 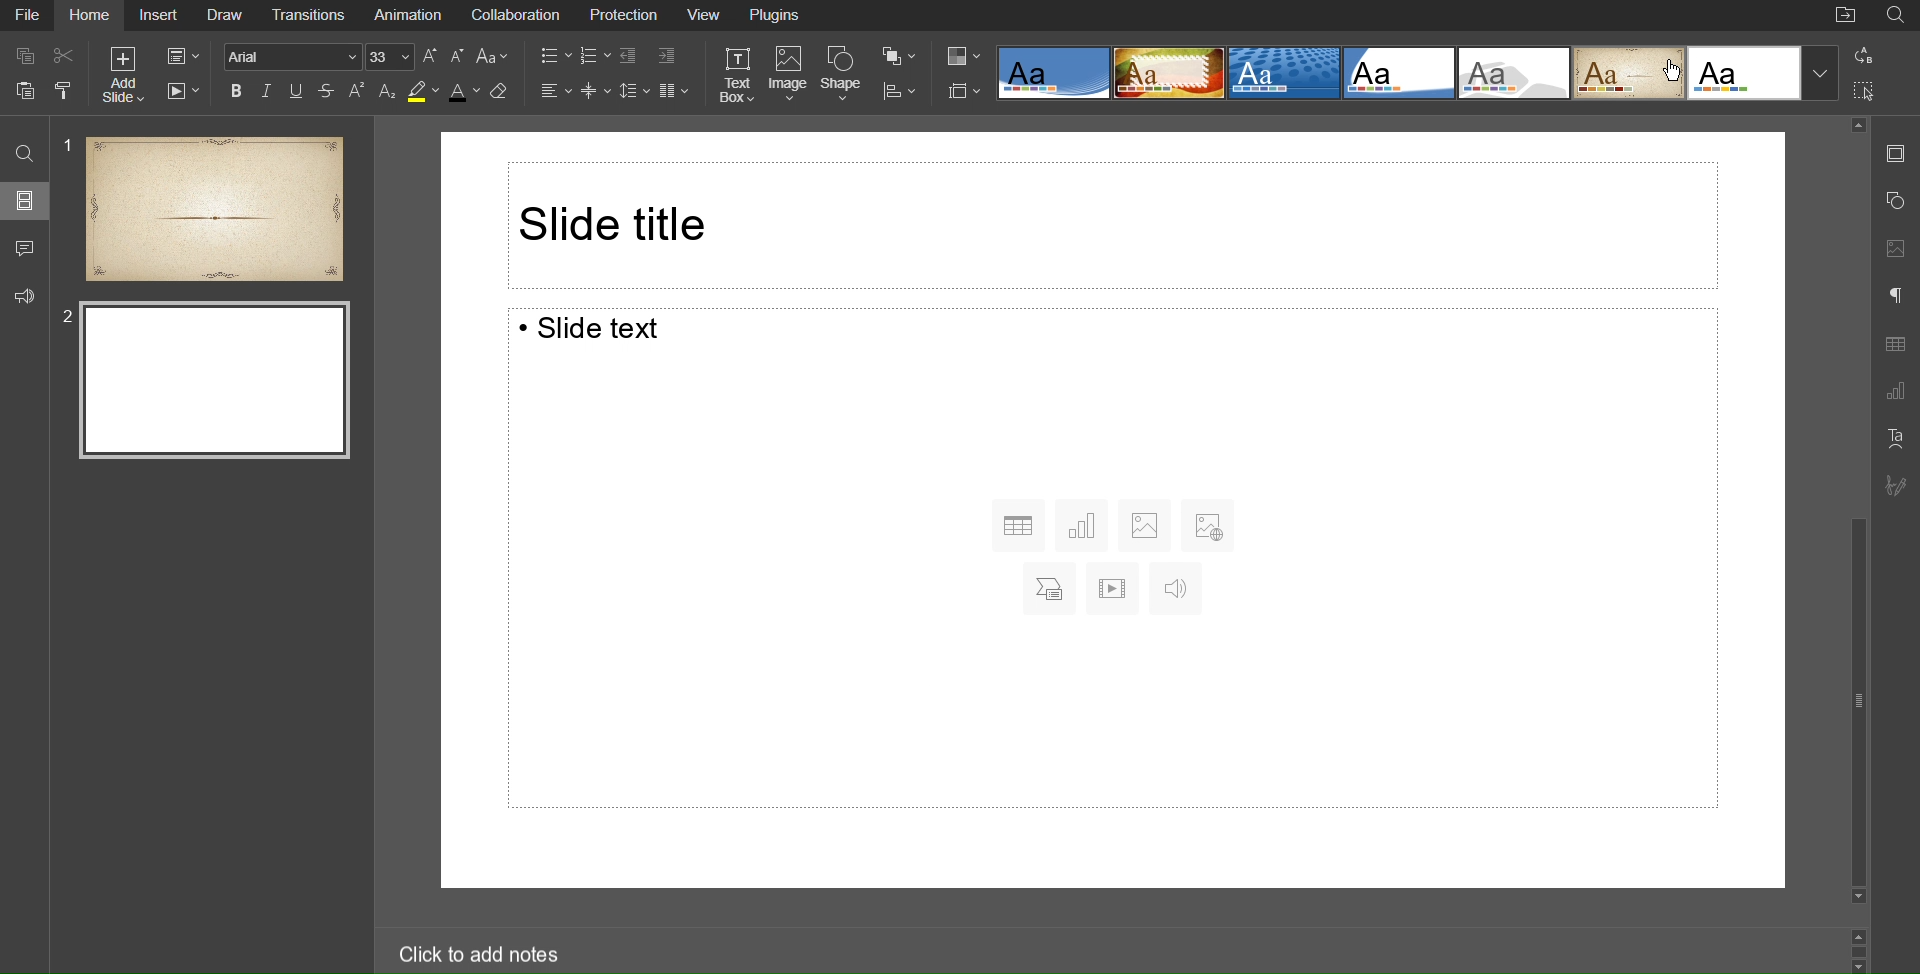 I want to click on Subscript, so click(x=388, y=91).